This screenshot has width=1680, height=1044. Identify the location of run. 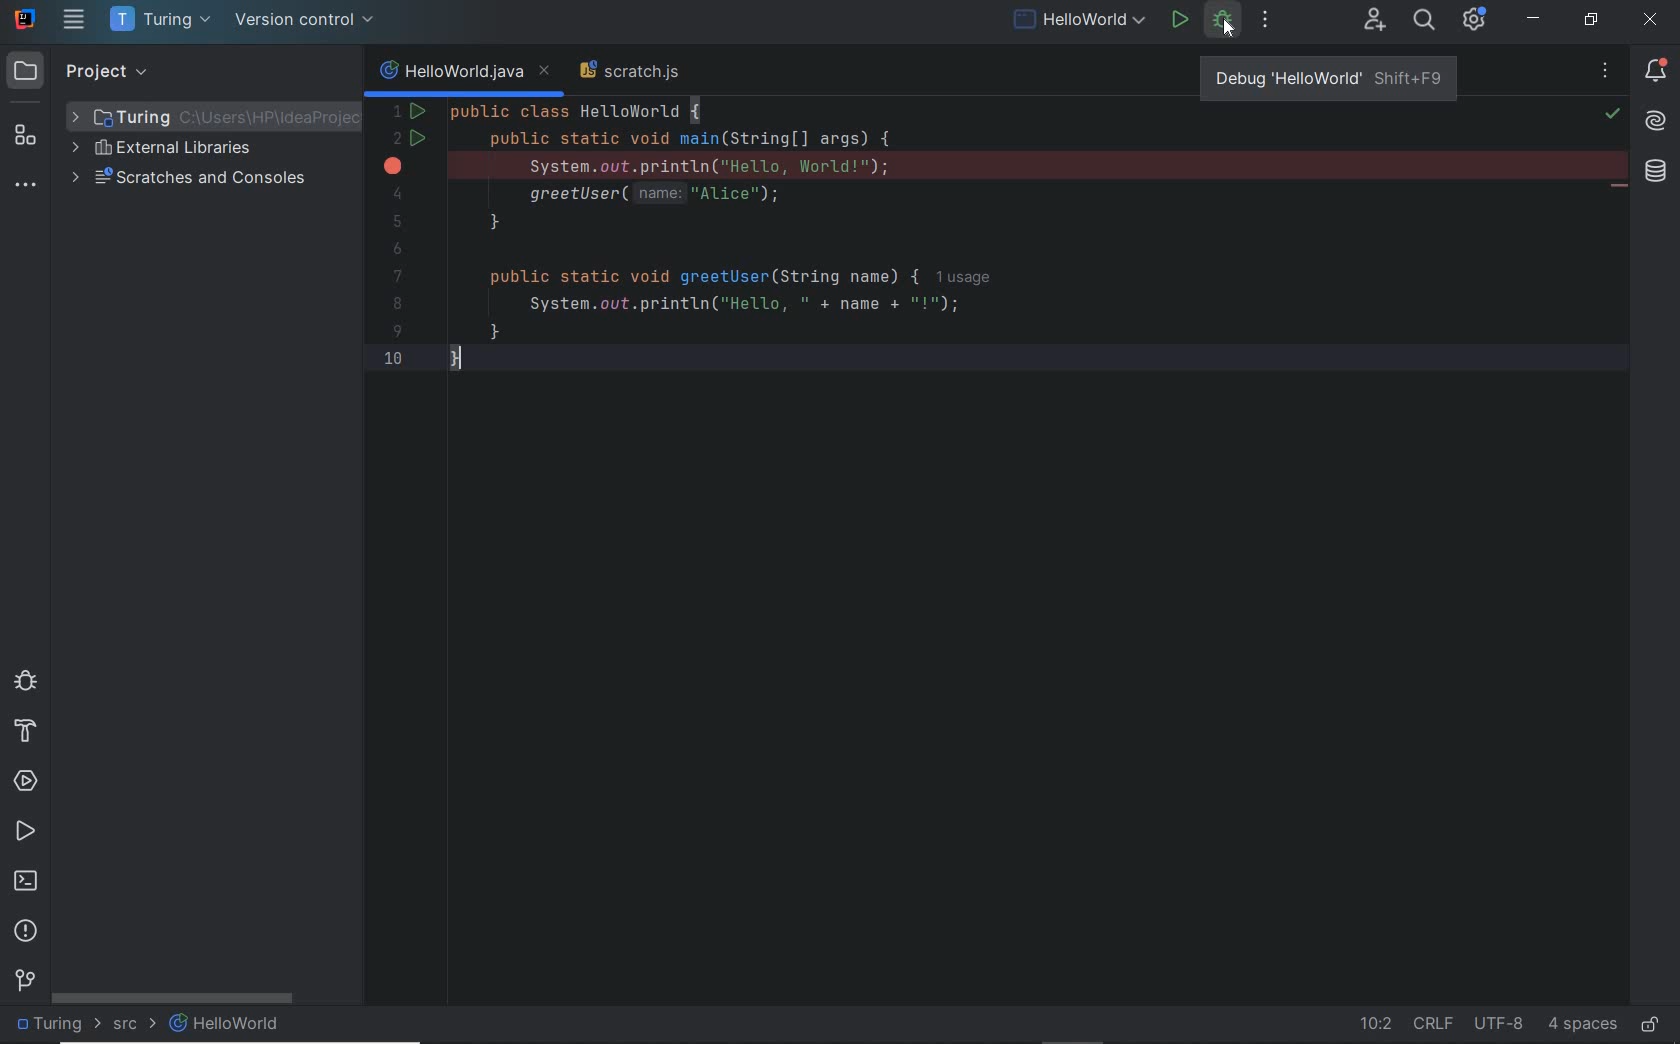
(1180, 21).